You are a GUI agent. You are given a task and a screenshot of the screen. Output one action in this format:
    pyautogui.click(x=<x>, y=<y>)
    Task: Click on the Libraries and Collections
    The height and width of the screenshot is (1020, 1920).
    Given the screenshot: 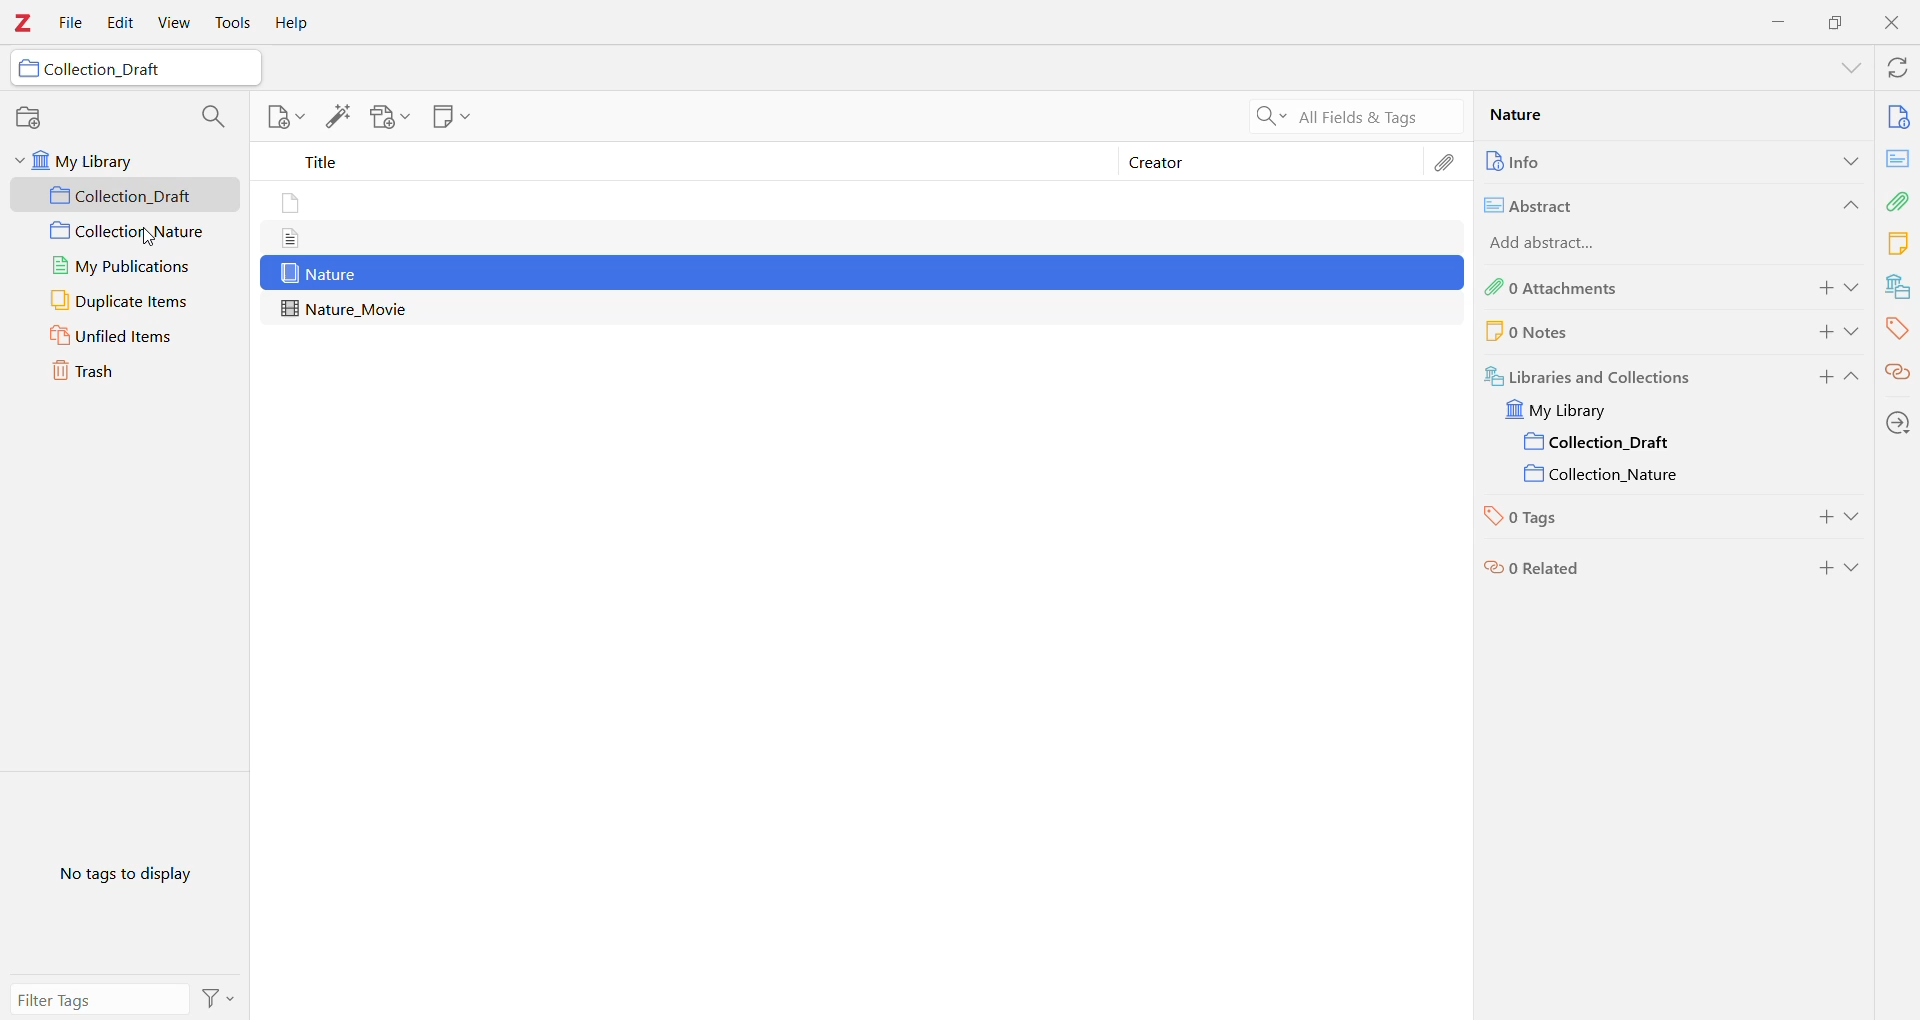 What is the action you would take?
    pyautogui.click(x=1629, y=375)
    